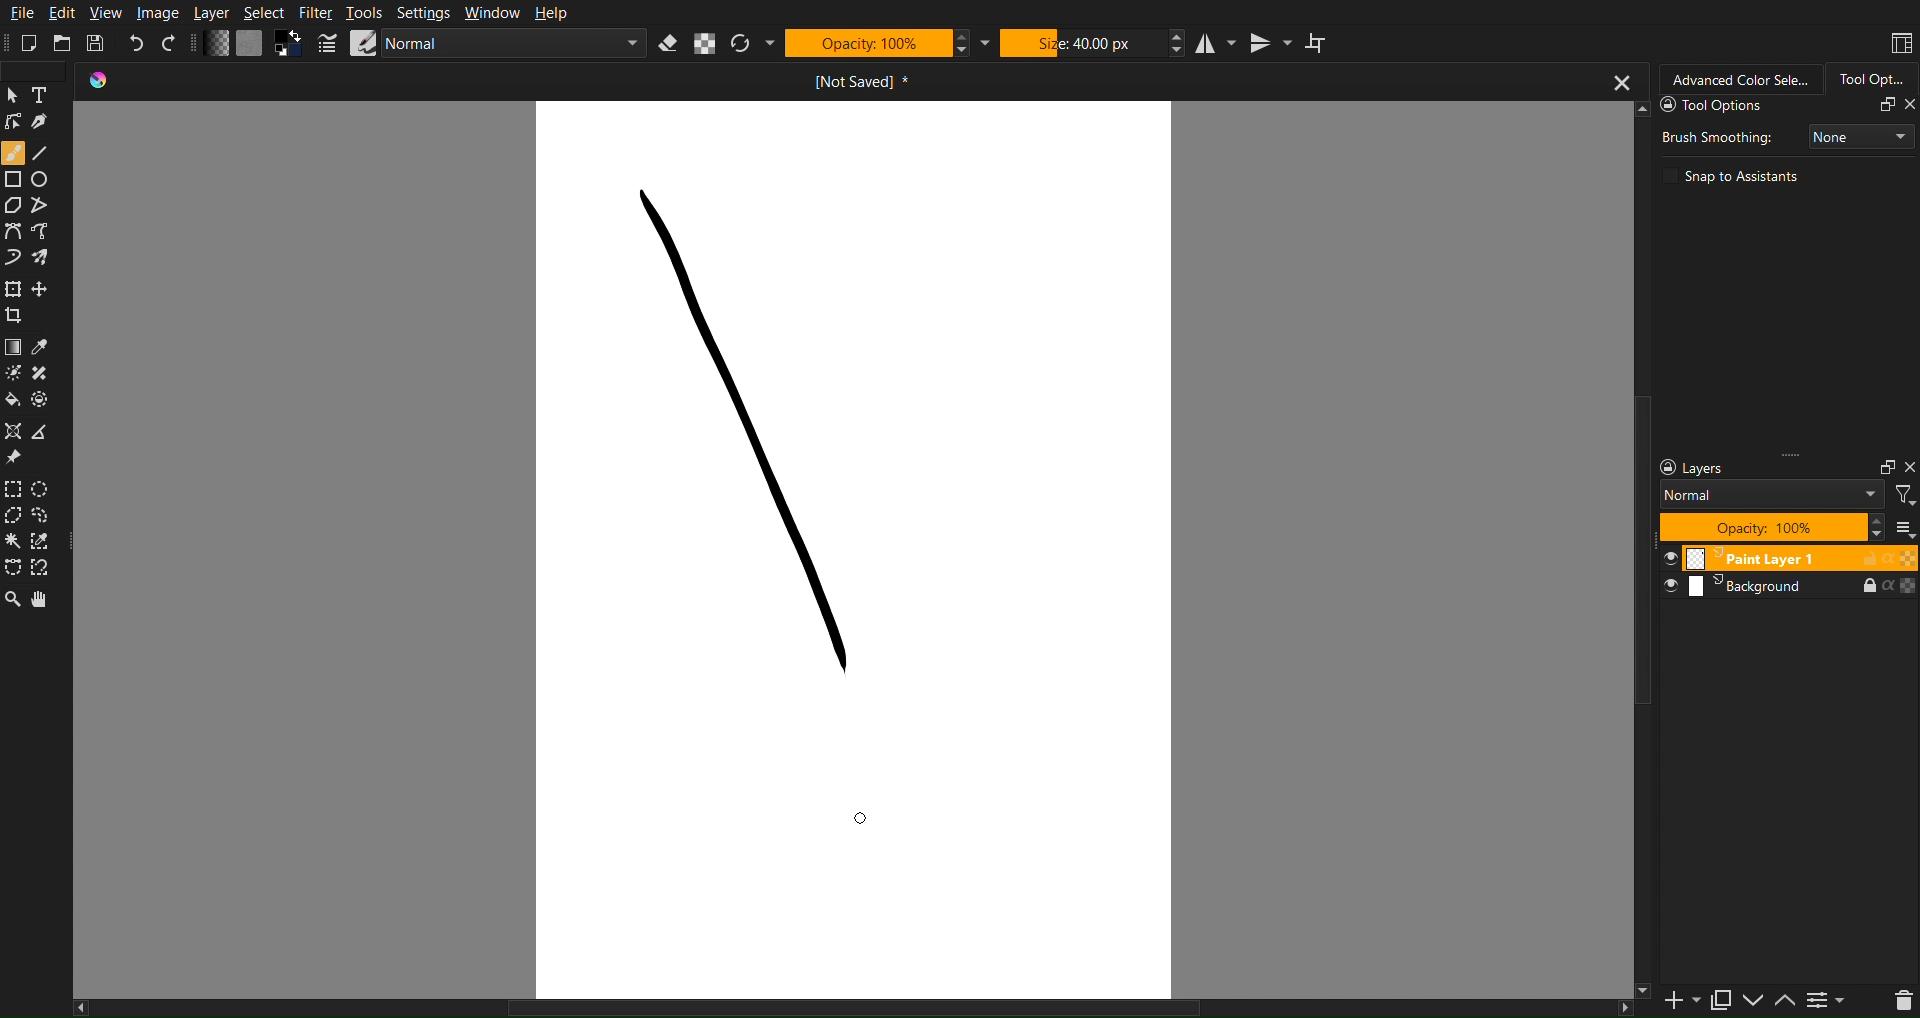 The image size is (1920, 1018). Describe the element at coordinates (861, 81) in the screenshot. I see `Current Document` at that location.